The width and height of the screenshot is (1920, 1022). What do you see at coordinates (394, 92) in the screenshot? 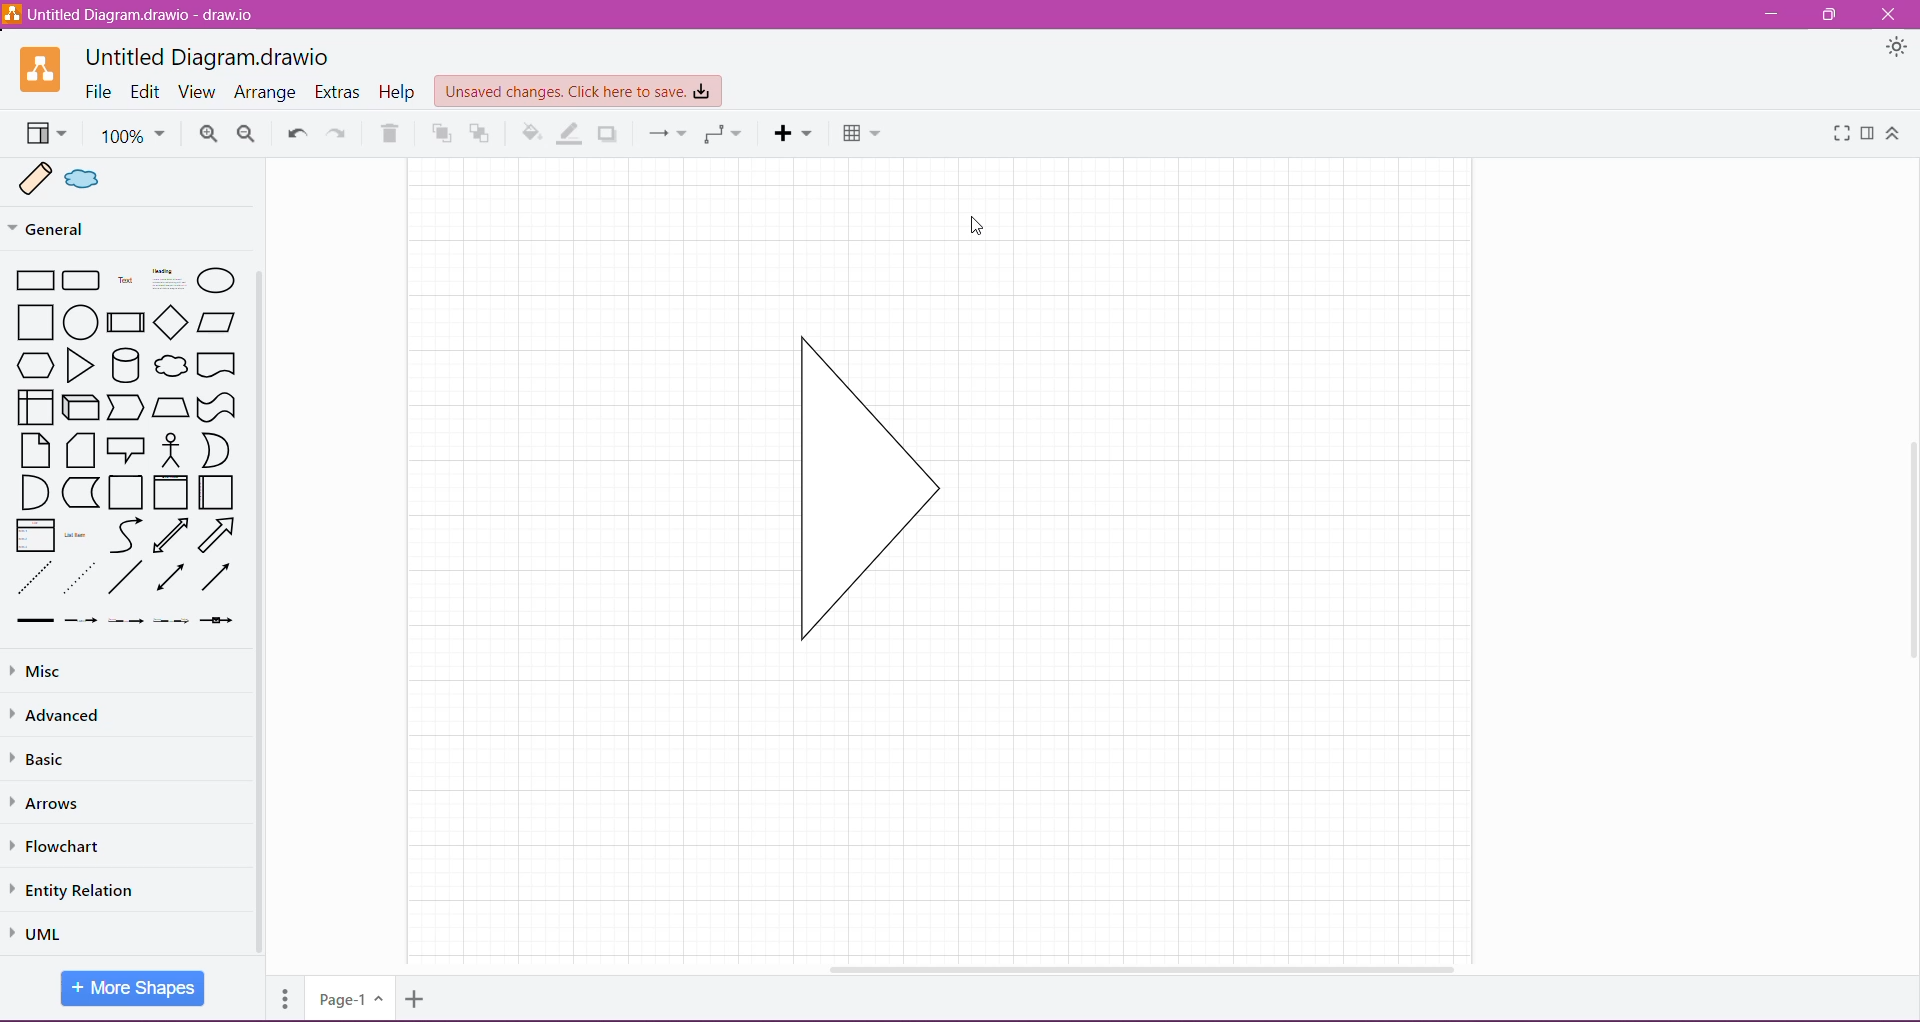
I see `Help` at bounding box center [394, 92].